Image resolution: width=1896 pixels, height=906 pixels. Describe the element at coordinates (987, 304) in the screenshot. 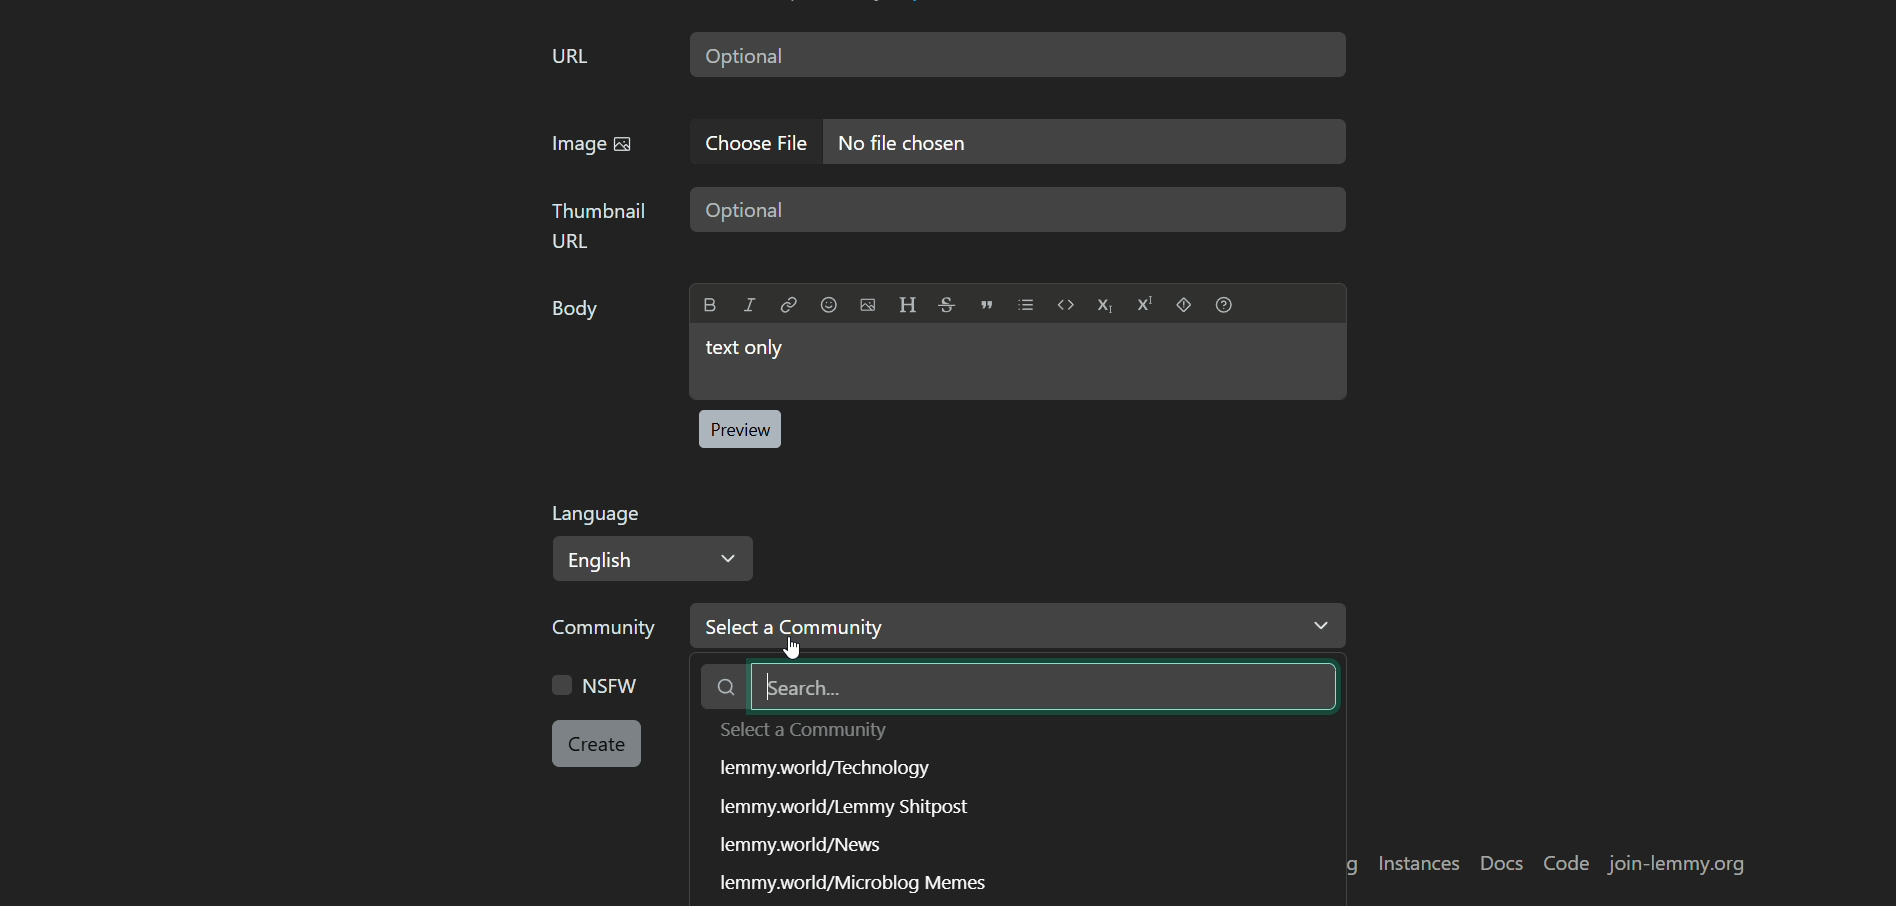

I see `Quote` at that location.